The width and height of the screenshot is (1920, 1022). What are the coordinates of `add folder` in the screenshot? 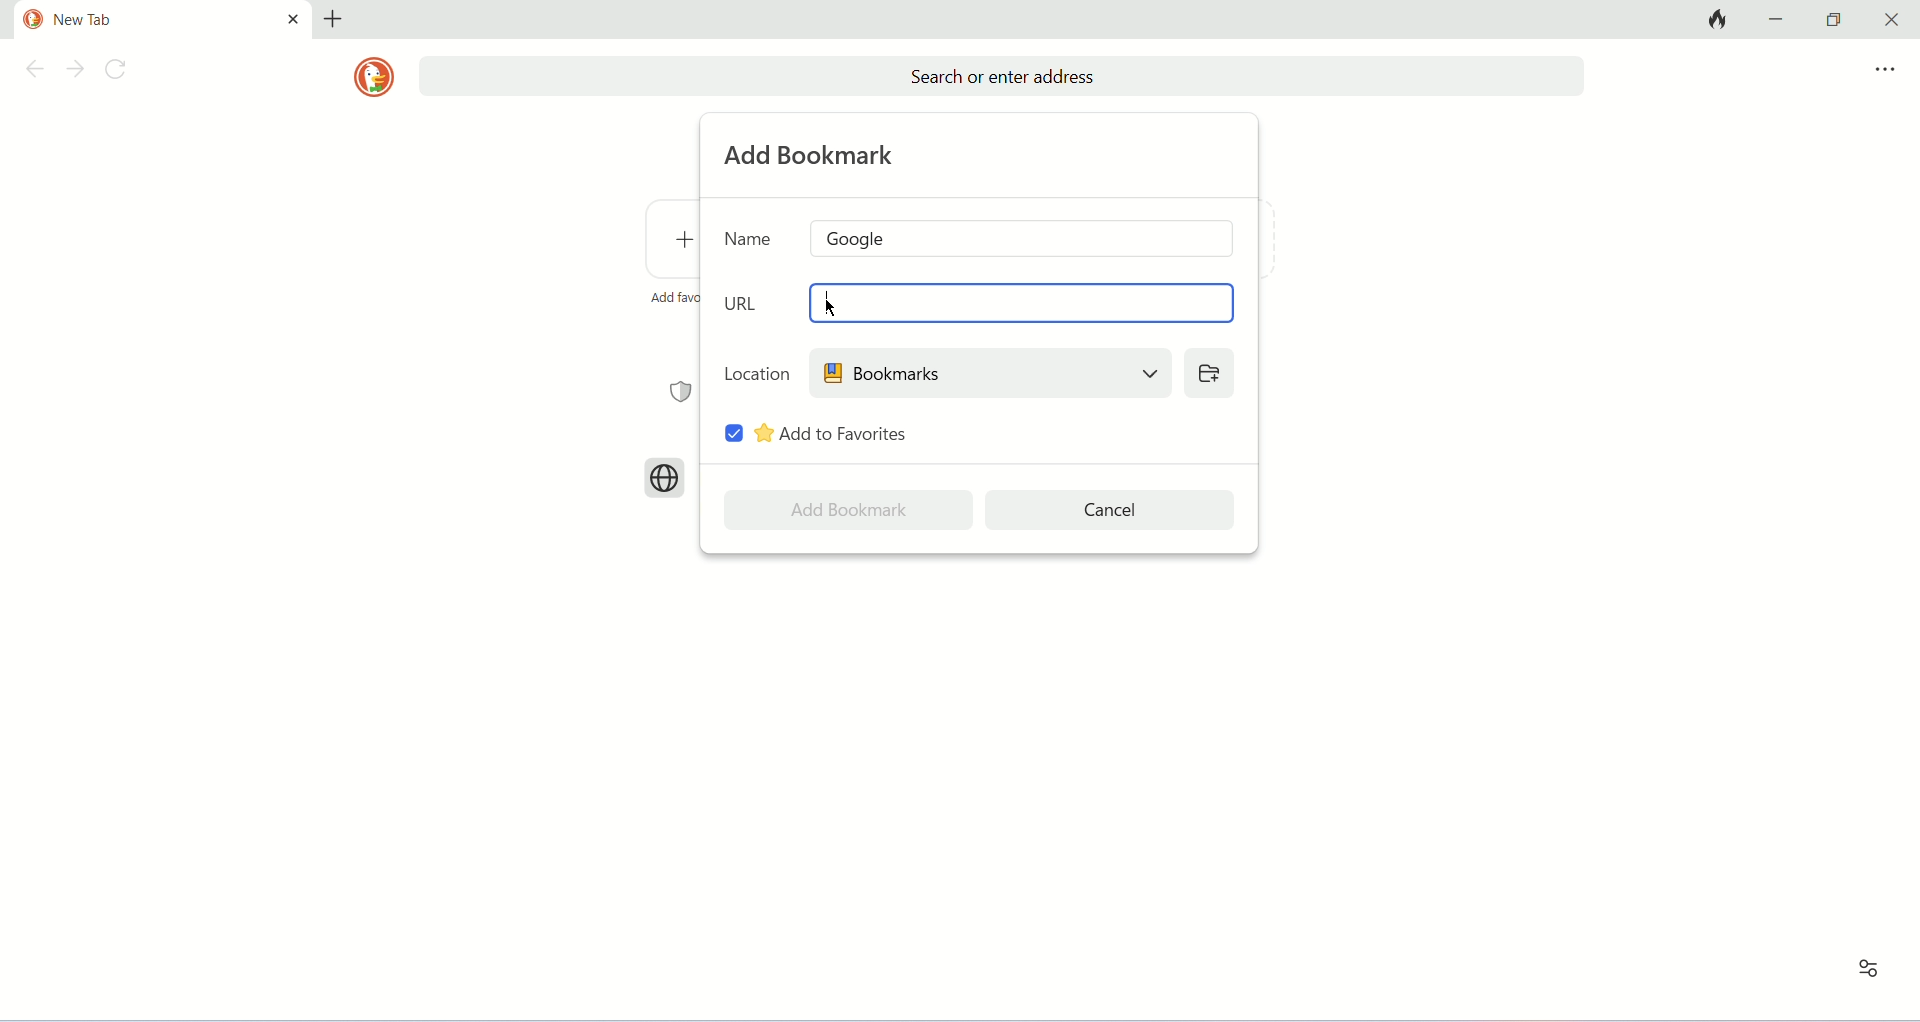 It's located at (1208, 372).